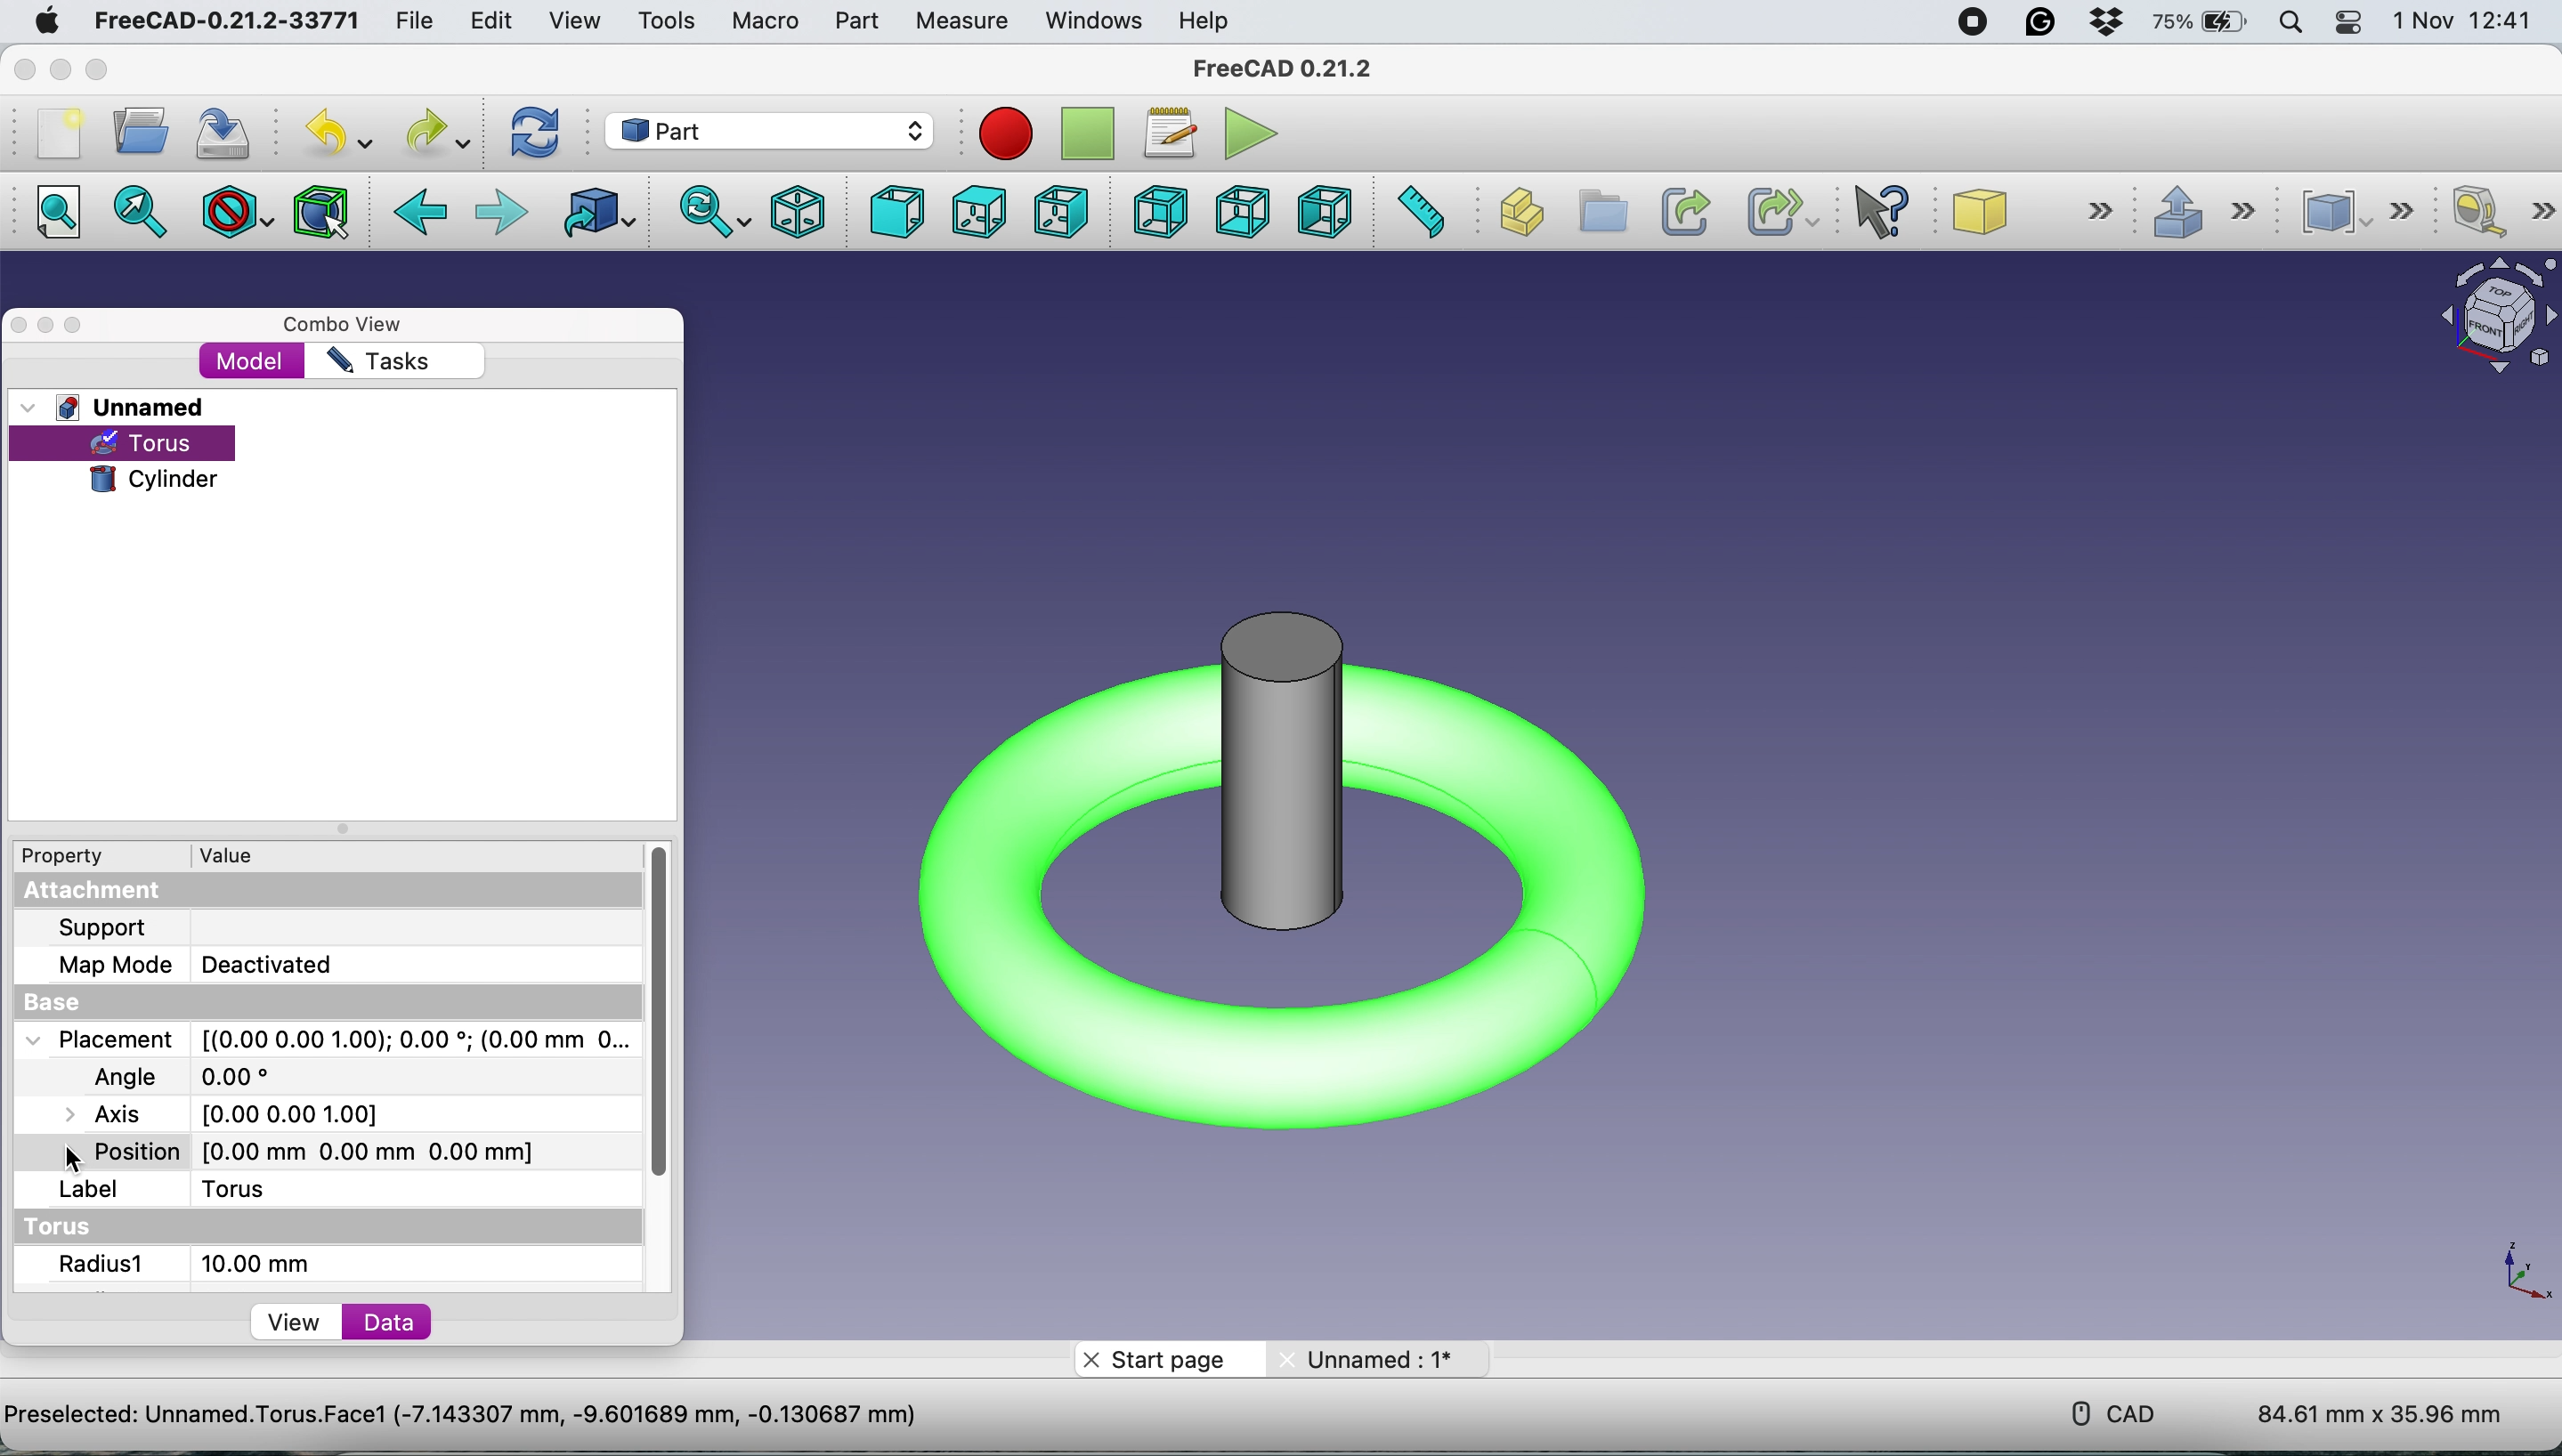 This screenshot has width=2562, height=1456. I want to click on refresh, so click(540, 133).